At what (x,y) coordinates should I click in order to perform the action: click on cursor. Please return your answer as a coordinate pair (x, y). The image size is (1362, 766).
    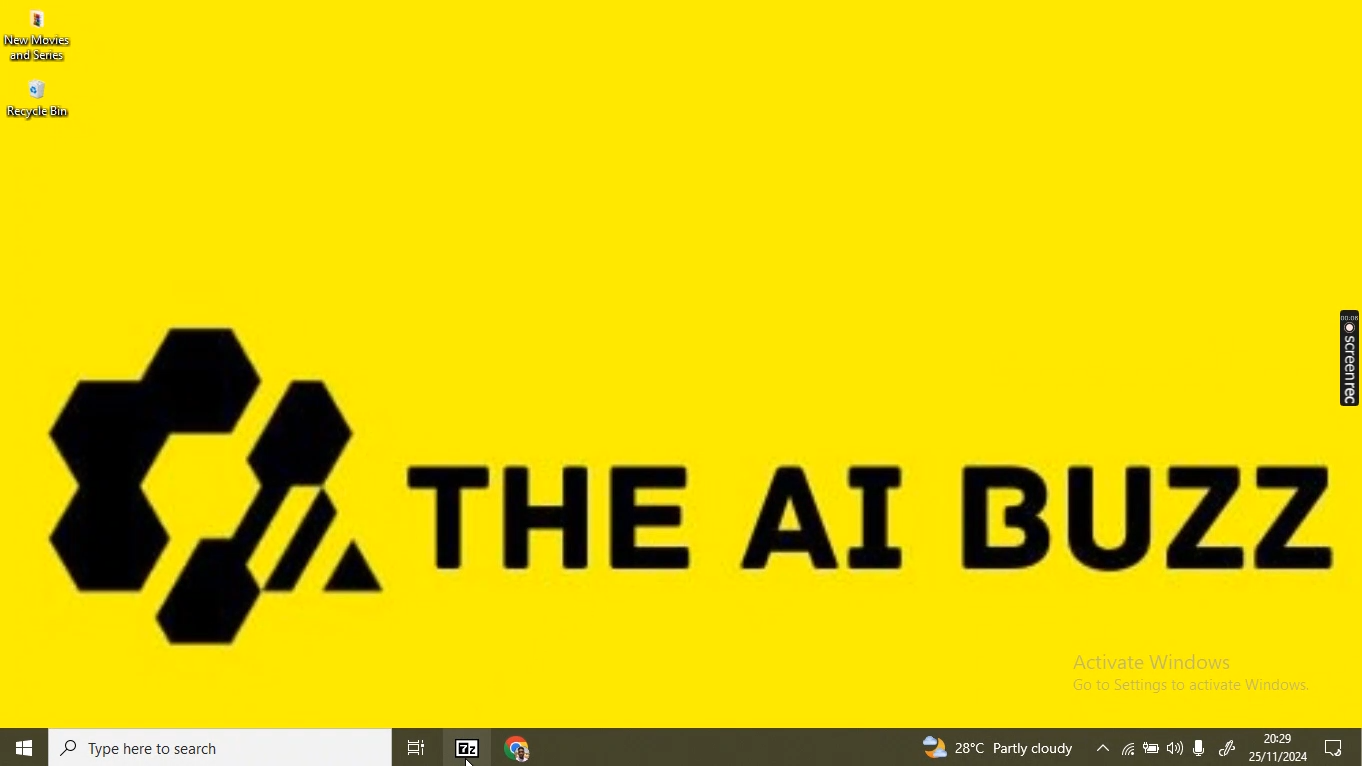
    Looking at the image, I should click on (471, 757).